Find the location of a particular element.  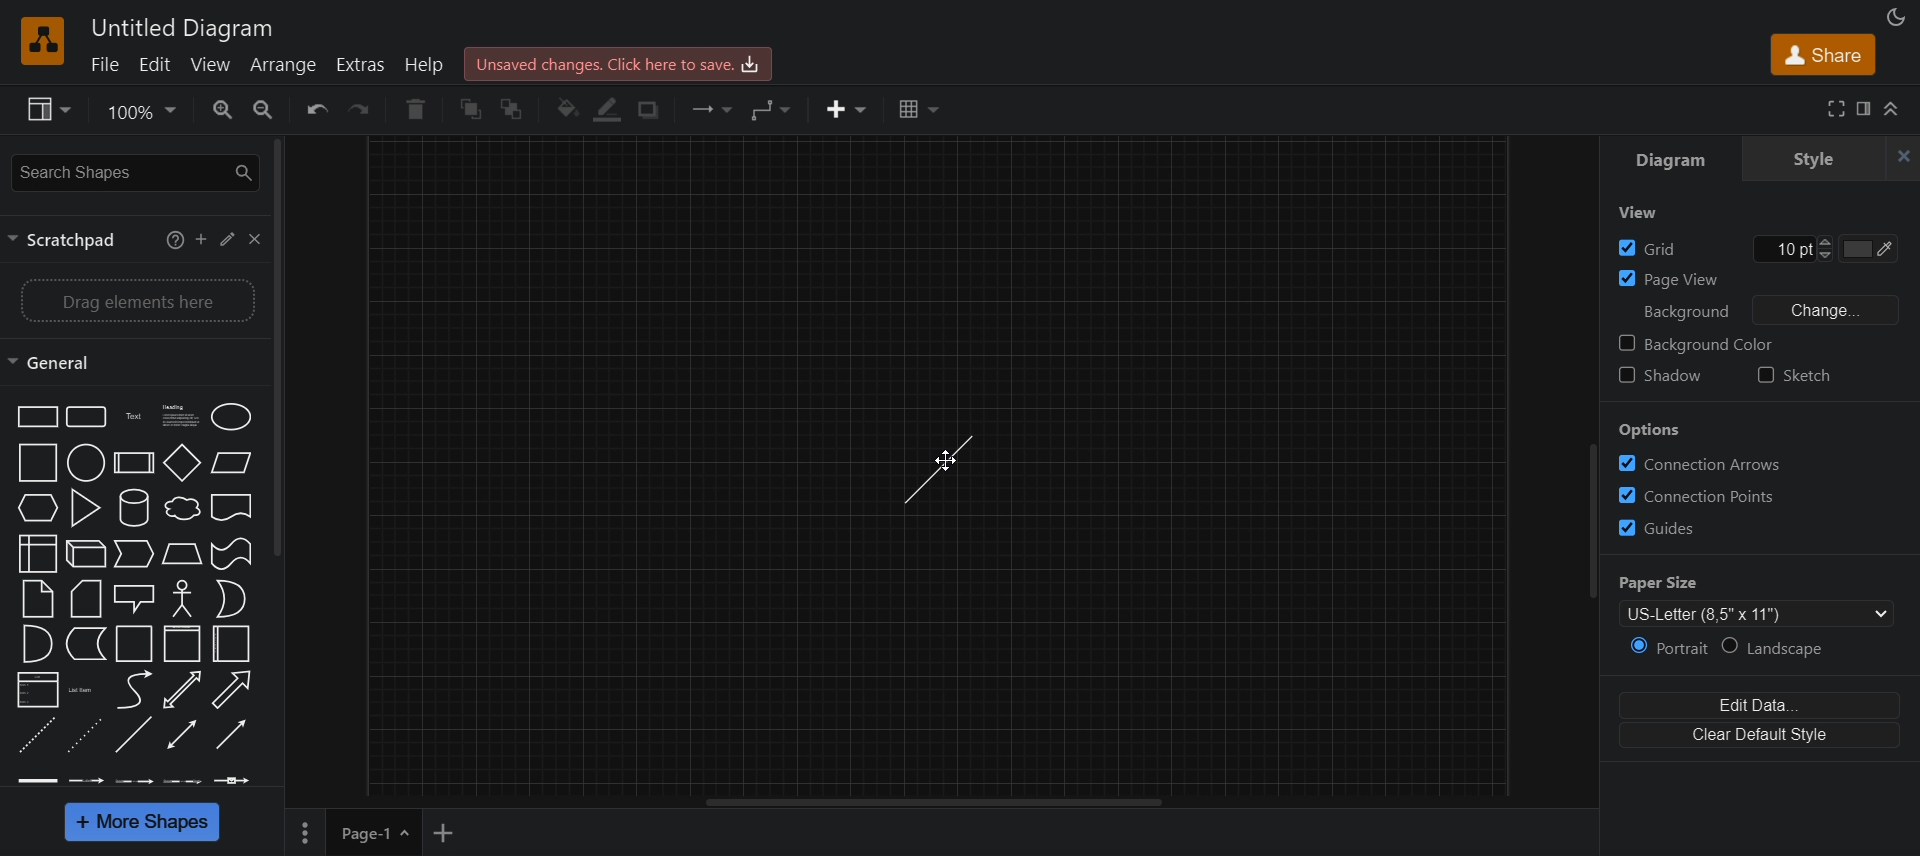

edit is located at coordinates (156, 64).